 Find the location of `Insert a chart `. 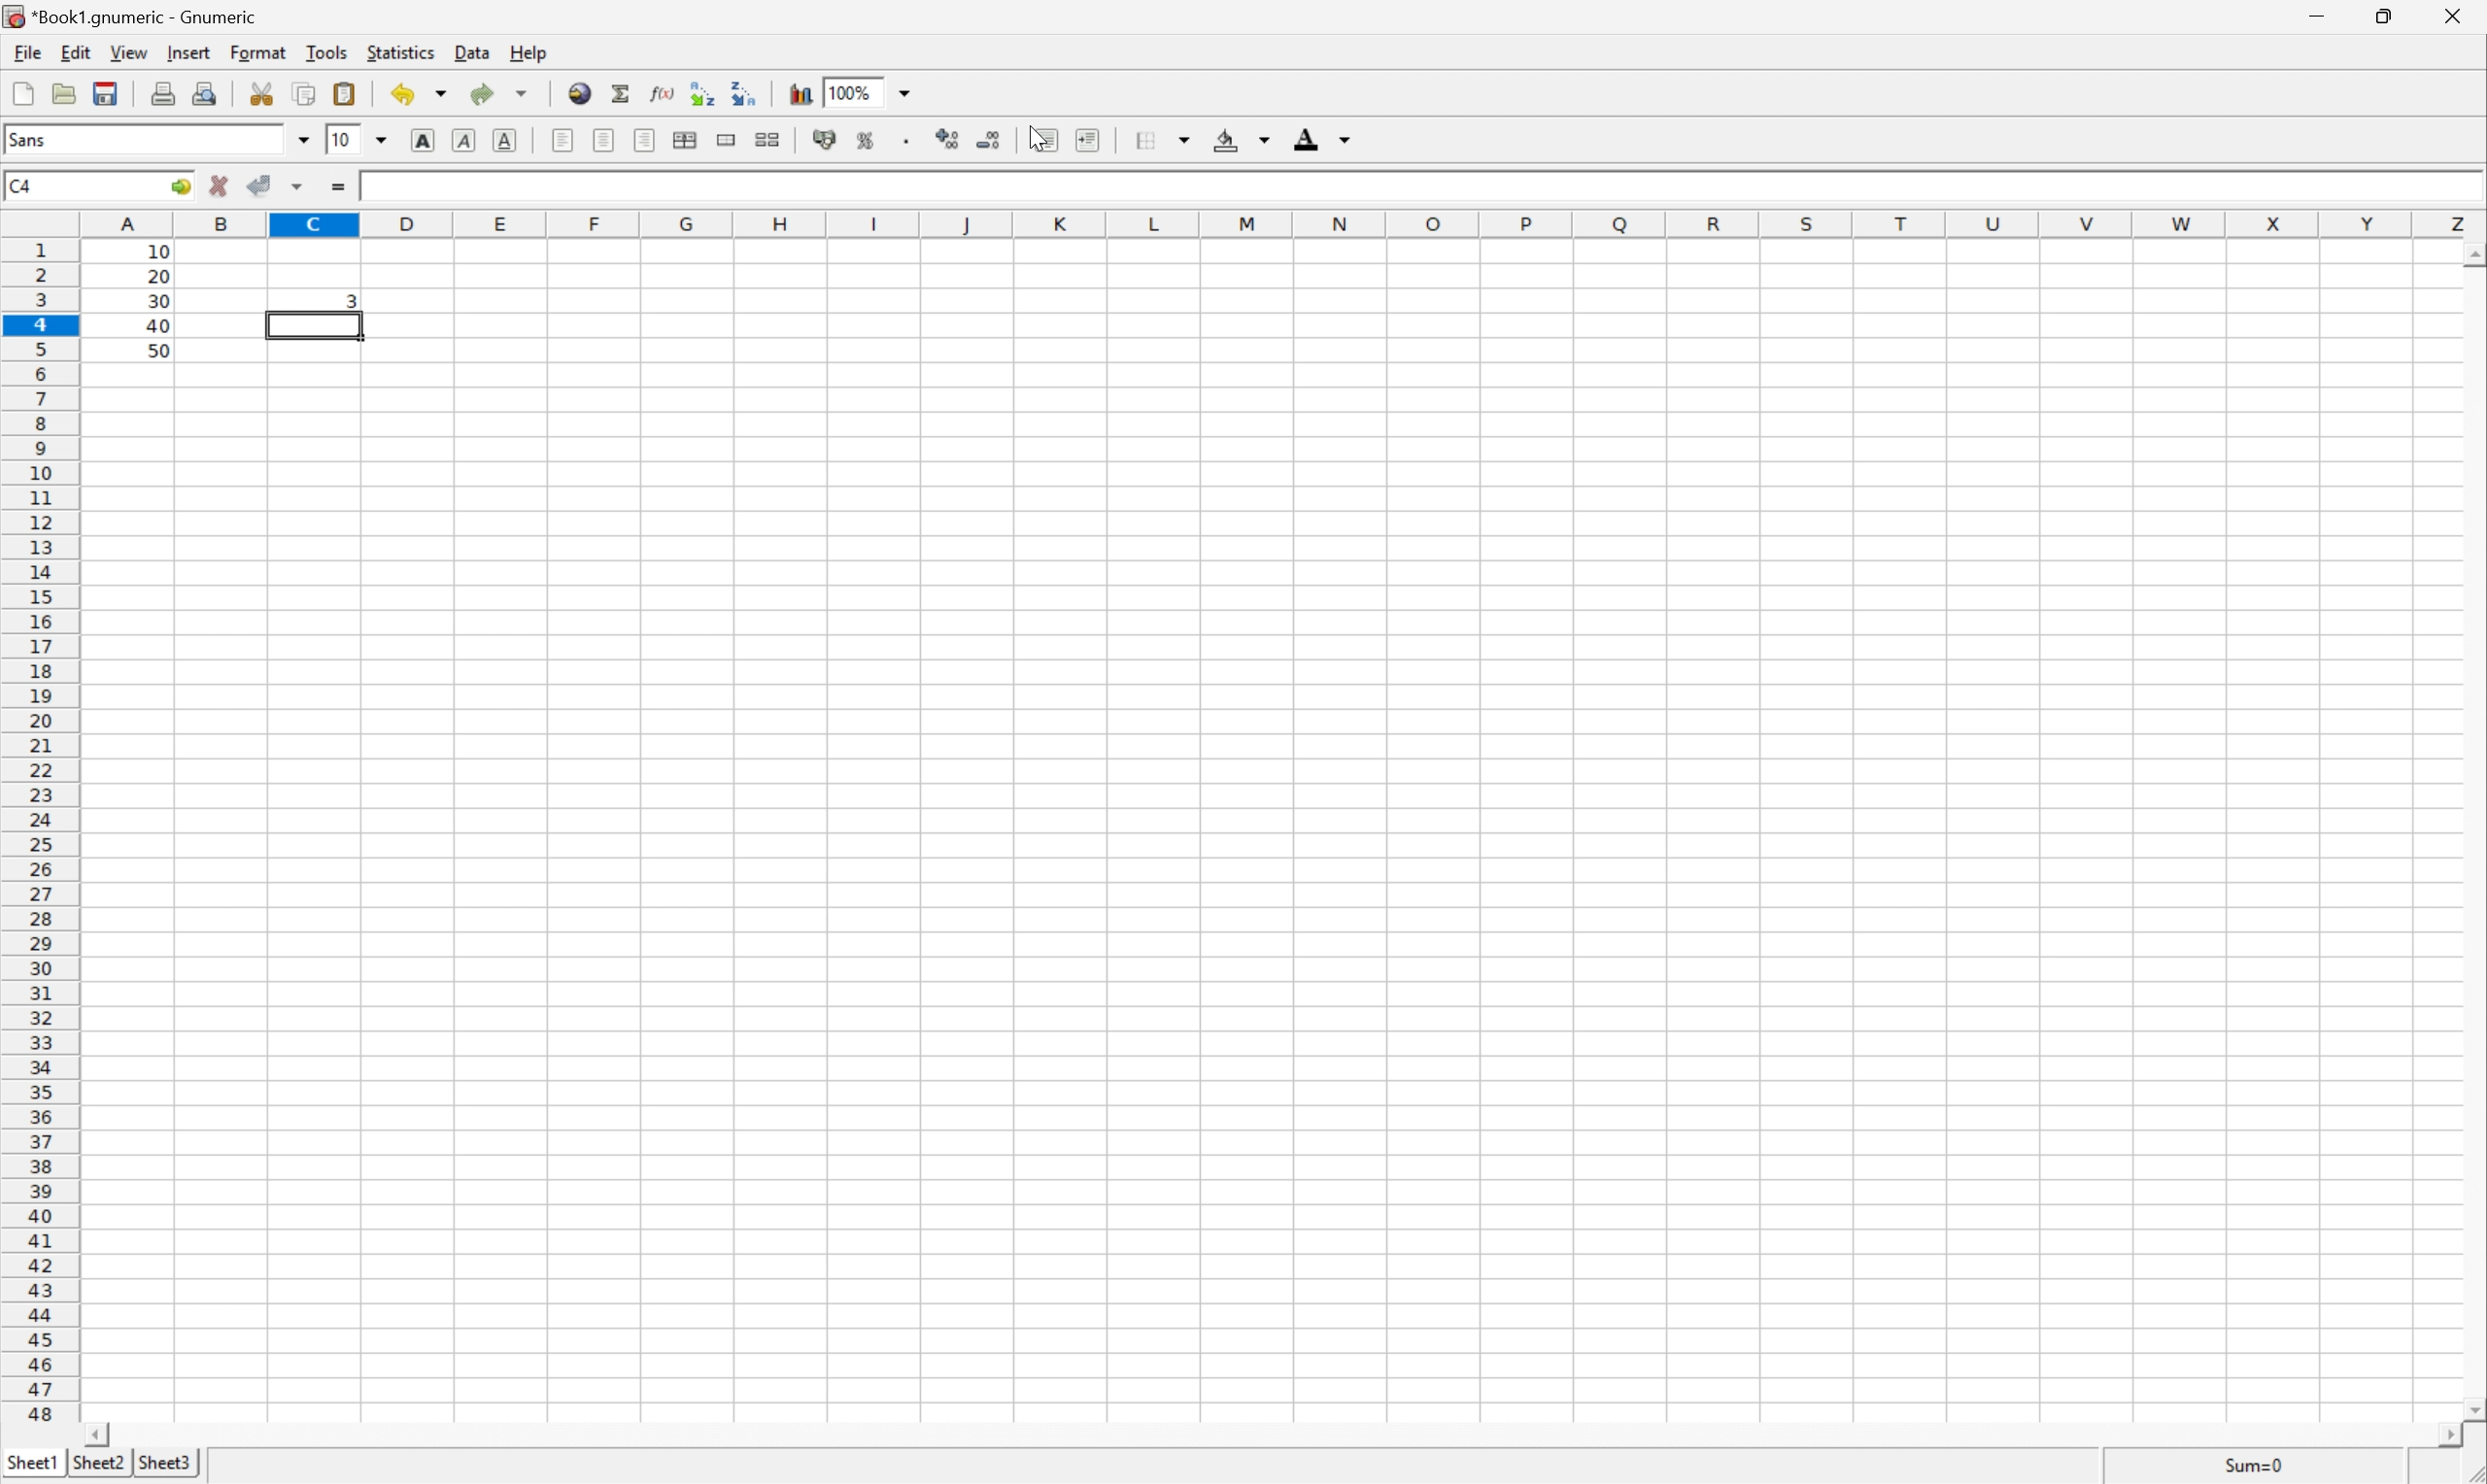

Insert a chart  is located at coordinates (801, 93).